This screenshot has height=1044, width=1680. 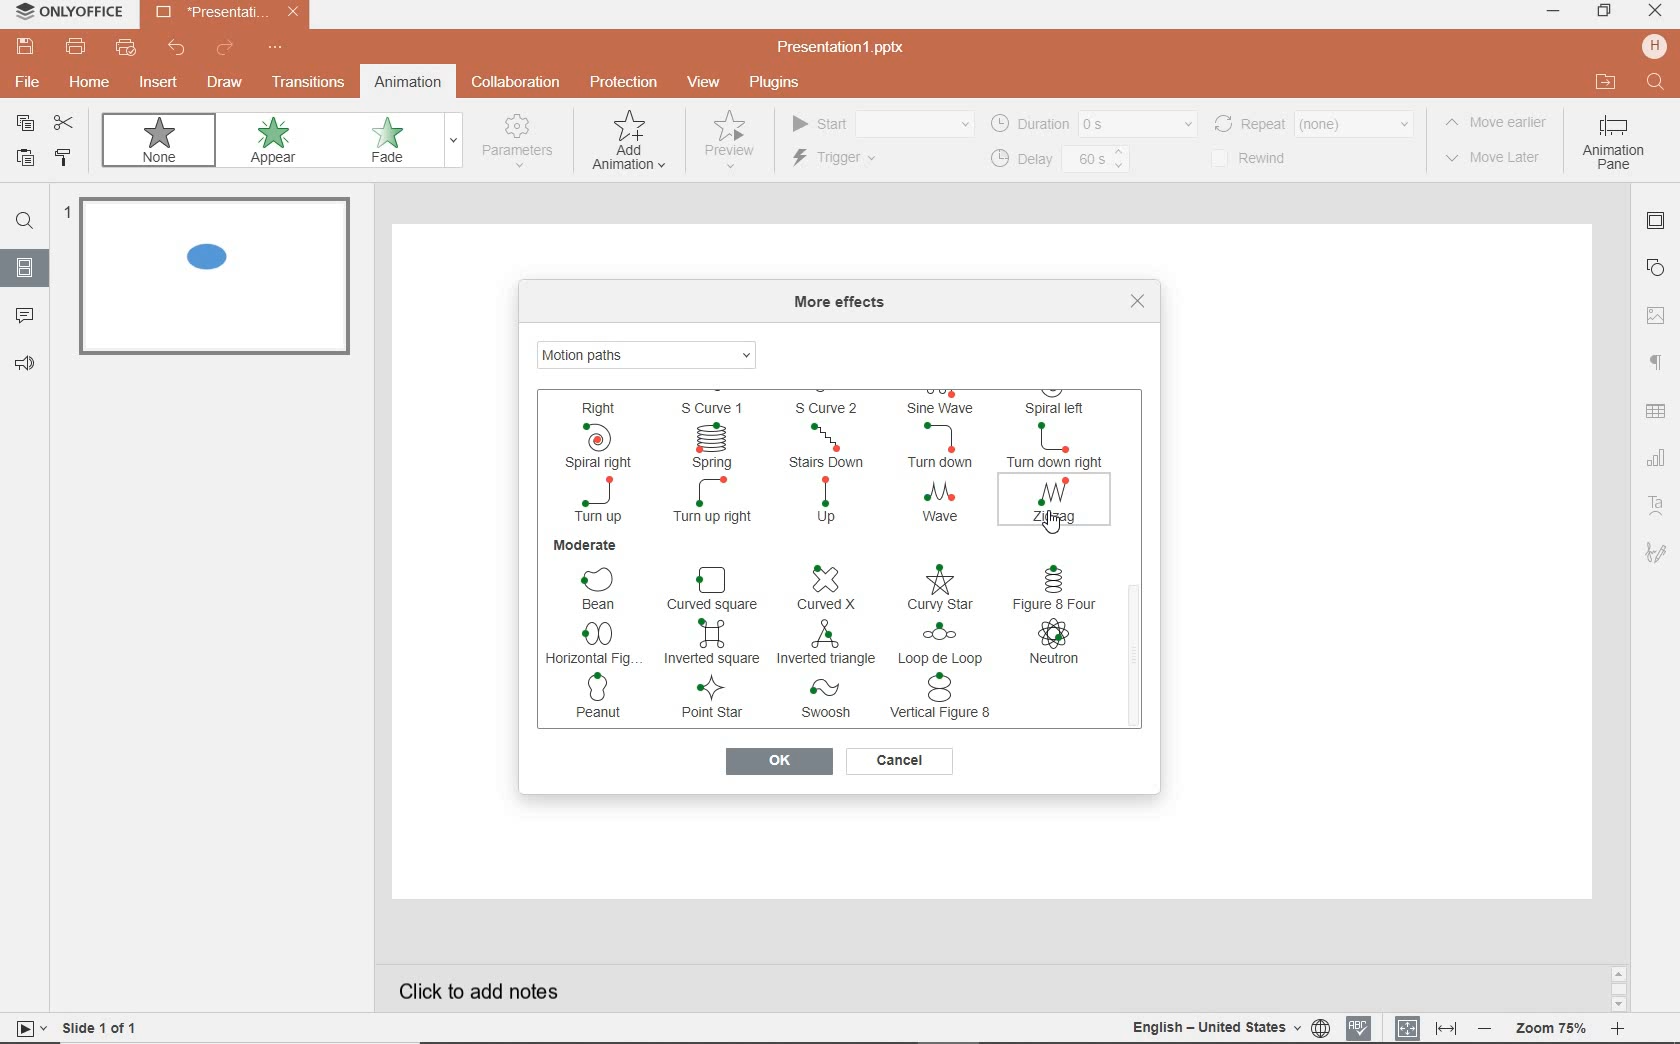 What do you see at coordinates (588, 642) in the screenshot?
I see `horizontal fig` at bounding box center [588, 642].